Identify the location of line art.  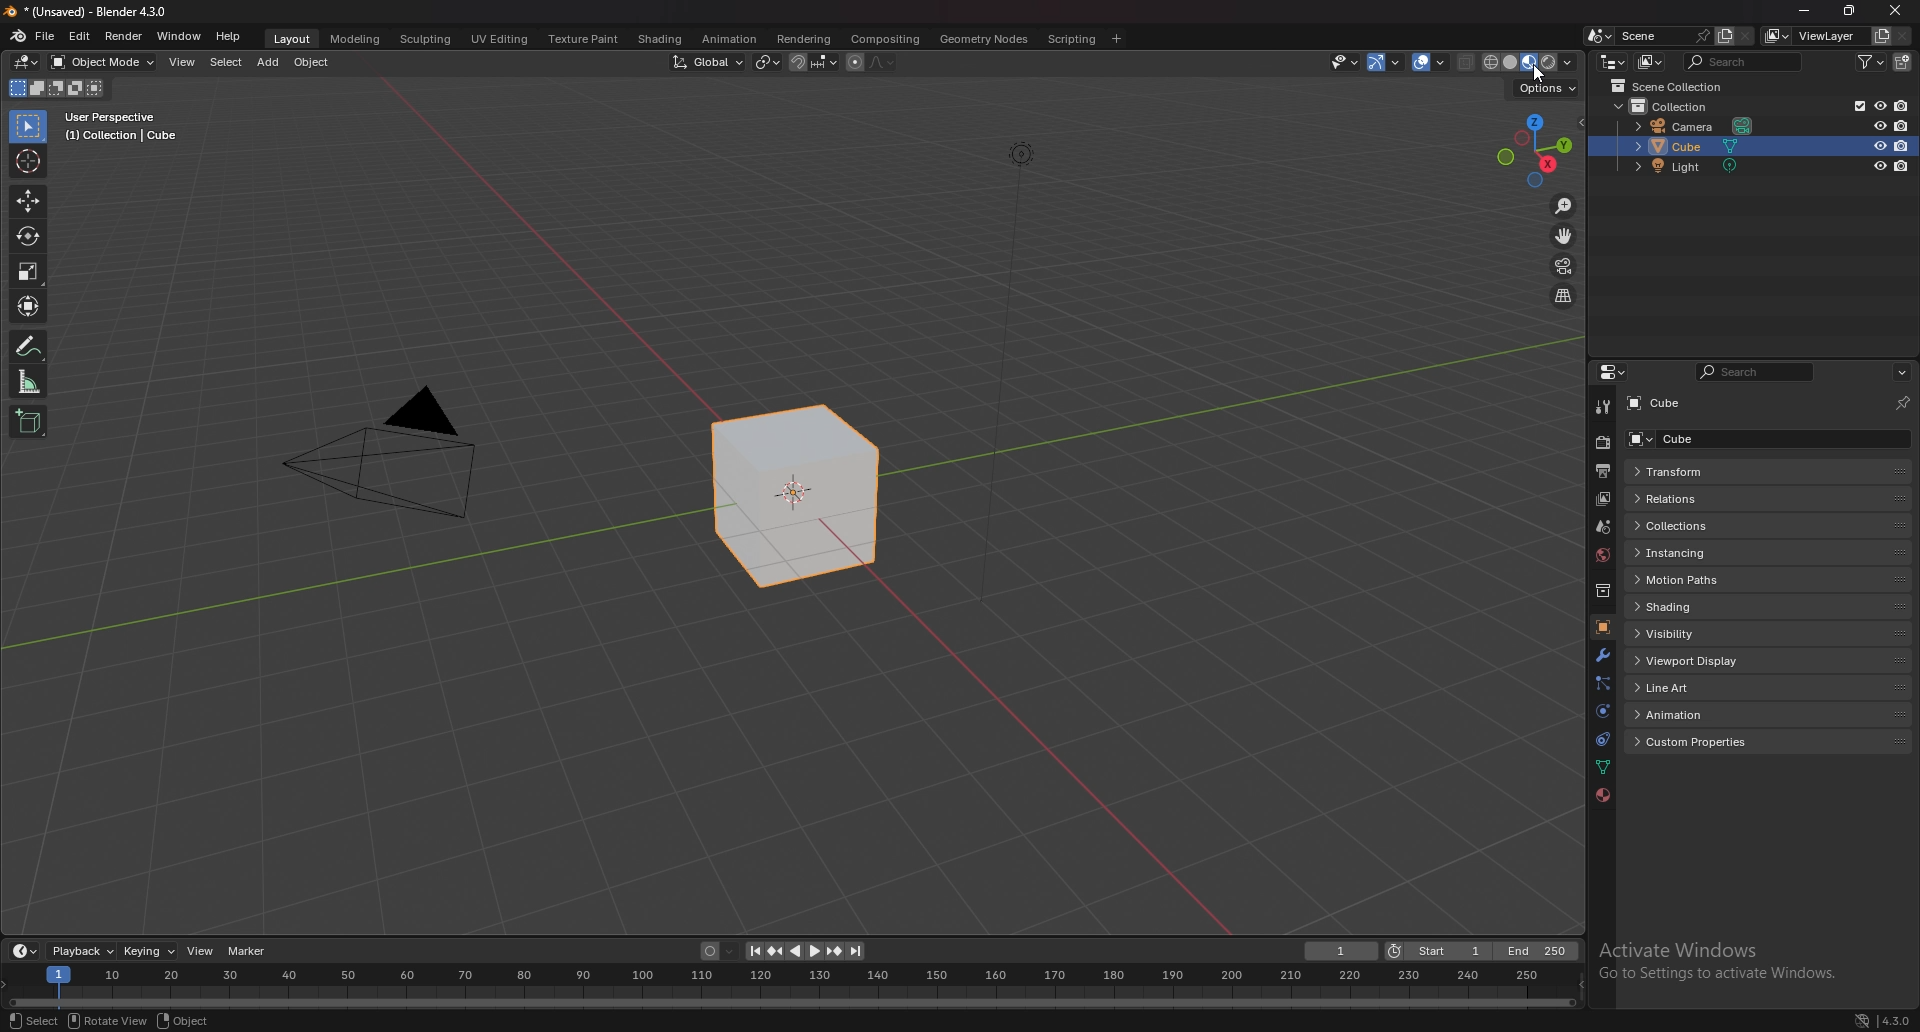
(1712, 686).